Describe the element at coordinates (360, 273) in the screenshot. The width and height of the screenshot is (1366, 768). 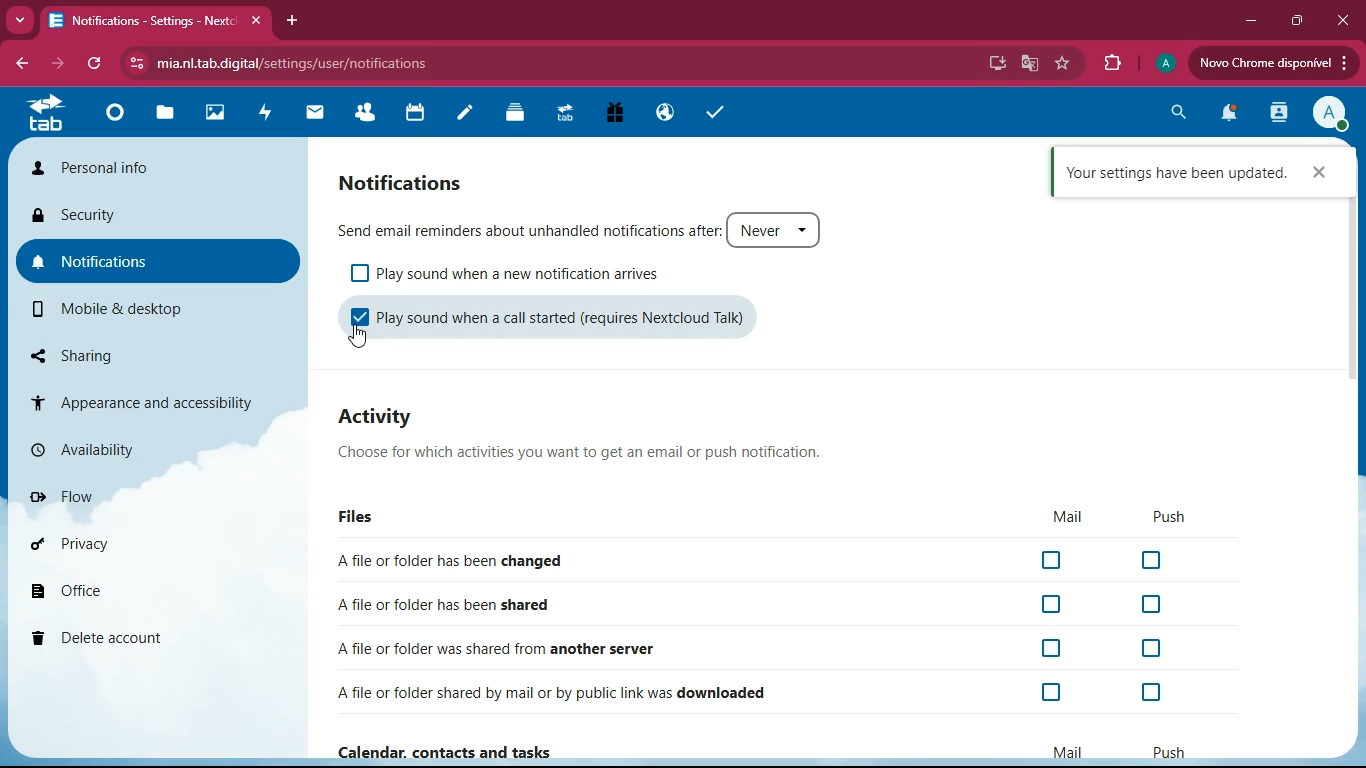
I see `off` at that location.